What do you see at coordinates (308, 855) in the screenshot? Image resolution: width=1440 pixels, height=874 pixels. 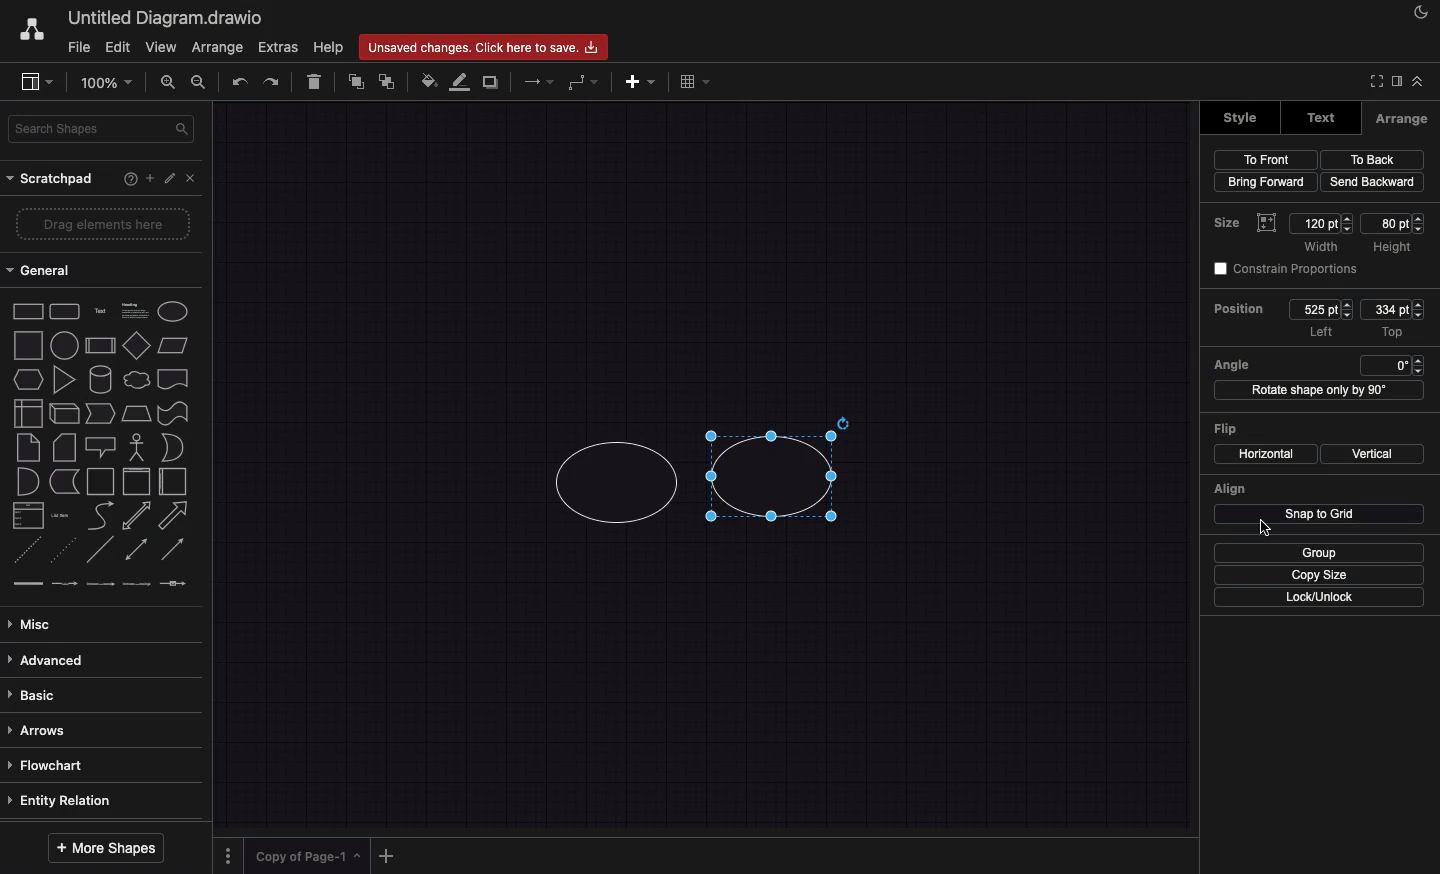 I see `copy of page-1` at bounding box center [308, 855].